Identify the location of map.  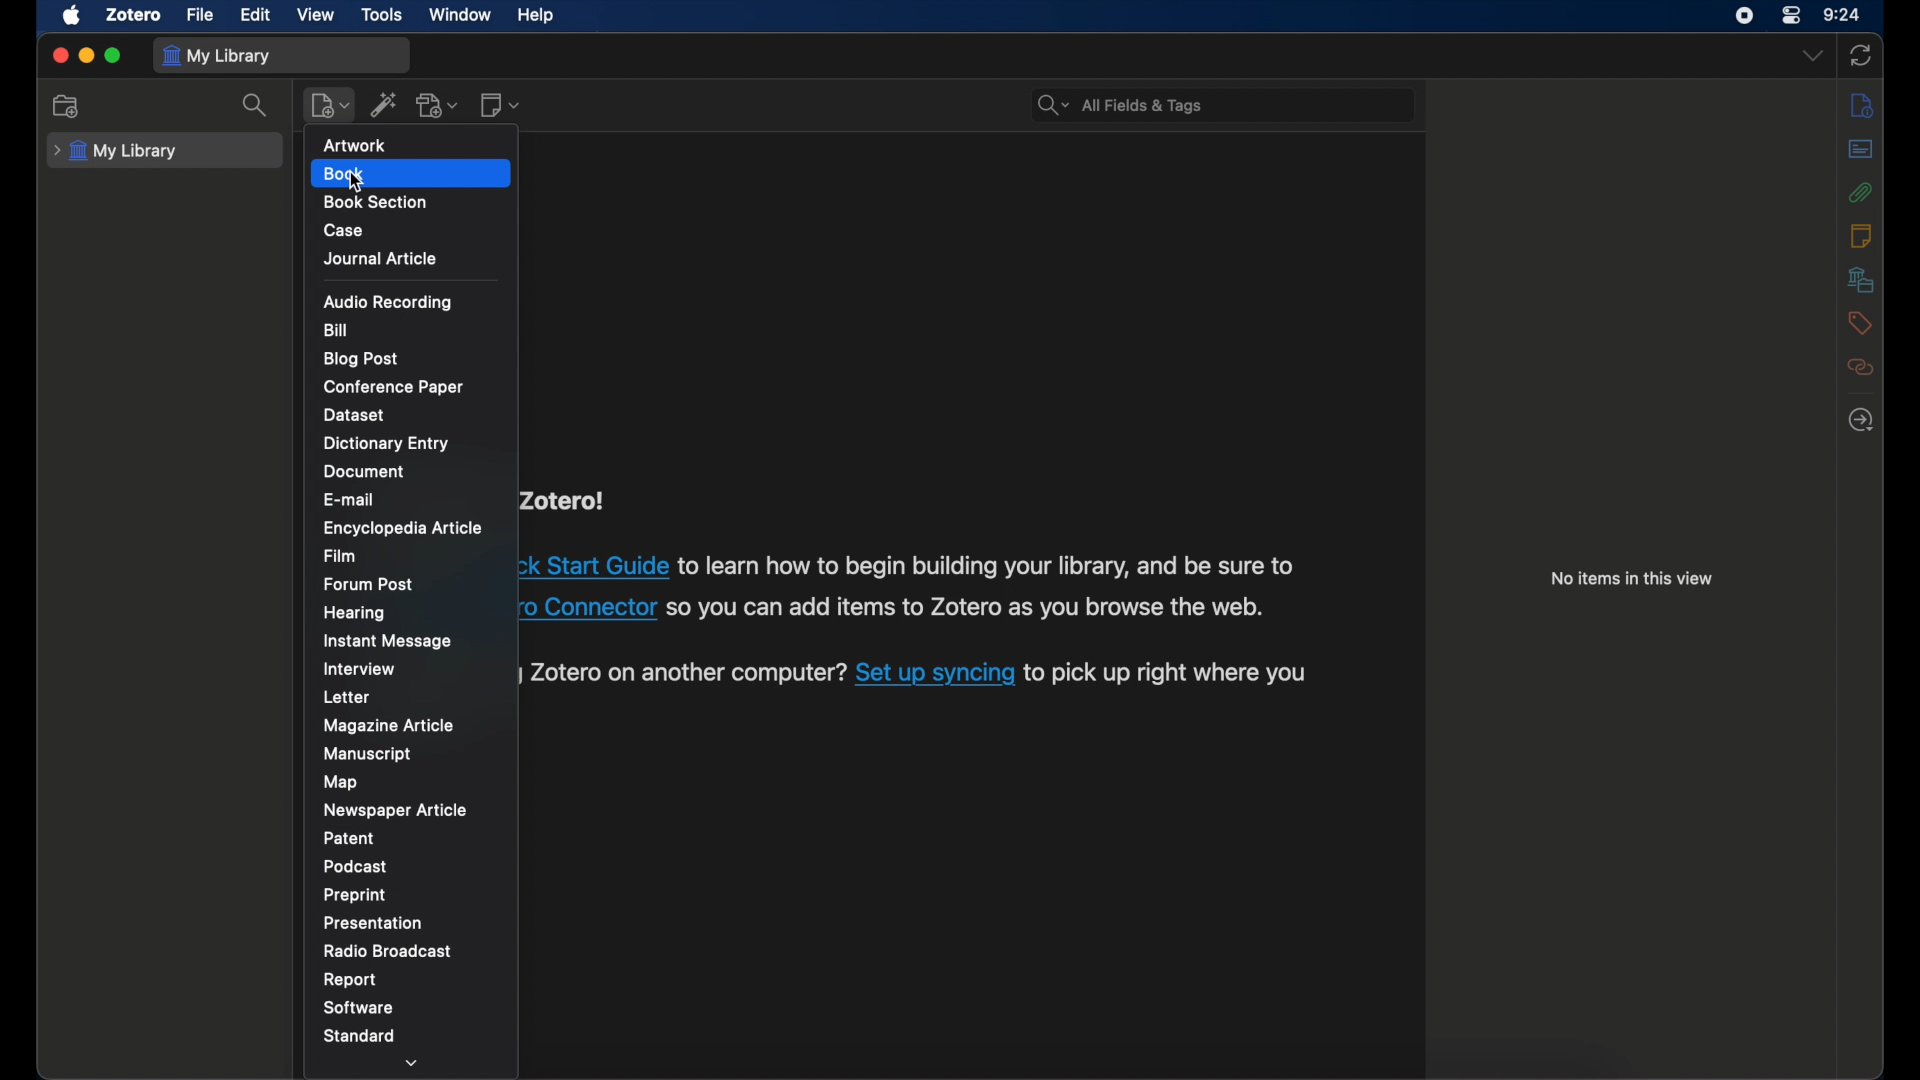
(342, 782).